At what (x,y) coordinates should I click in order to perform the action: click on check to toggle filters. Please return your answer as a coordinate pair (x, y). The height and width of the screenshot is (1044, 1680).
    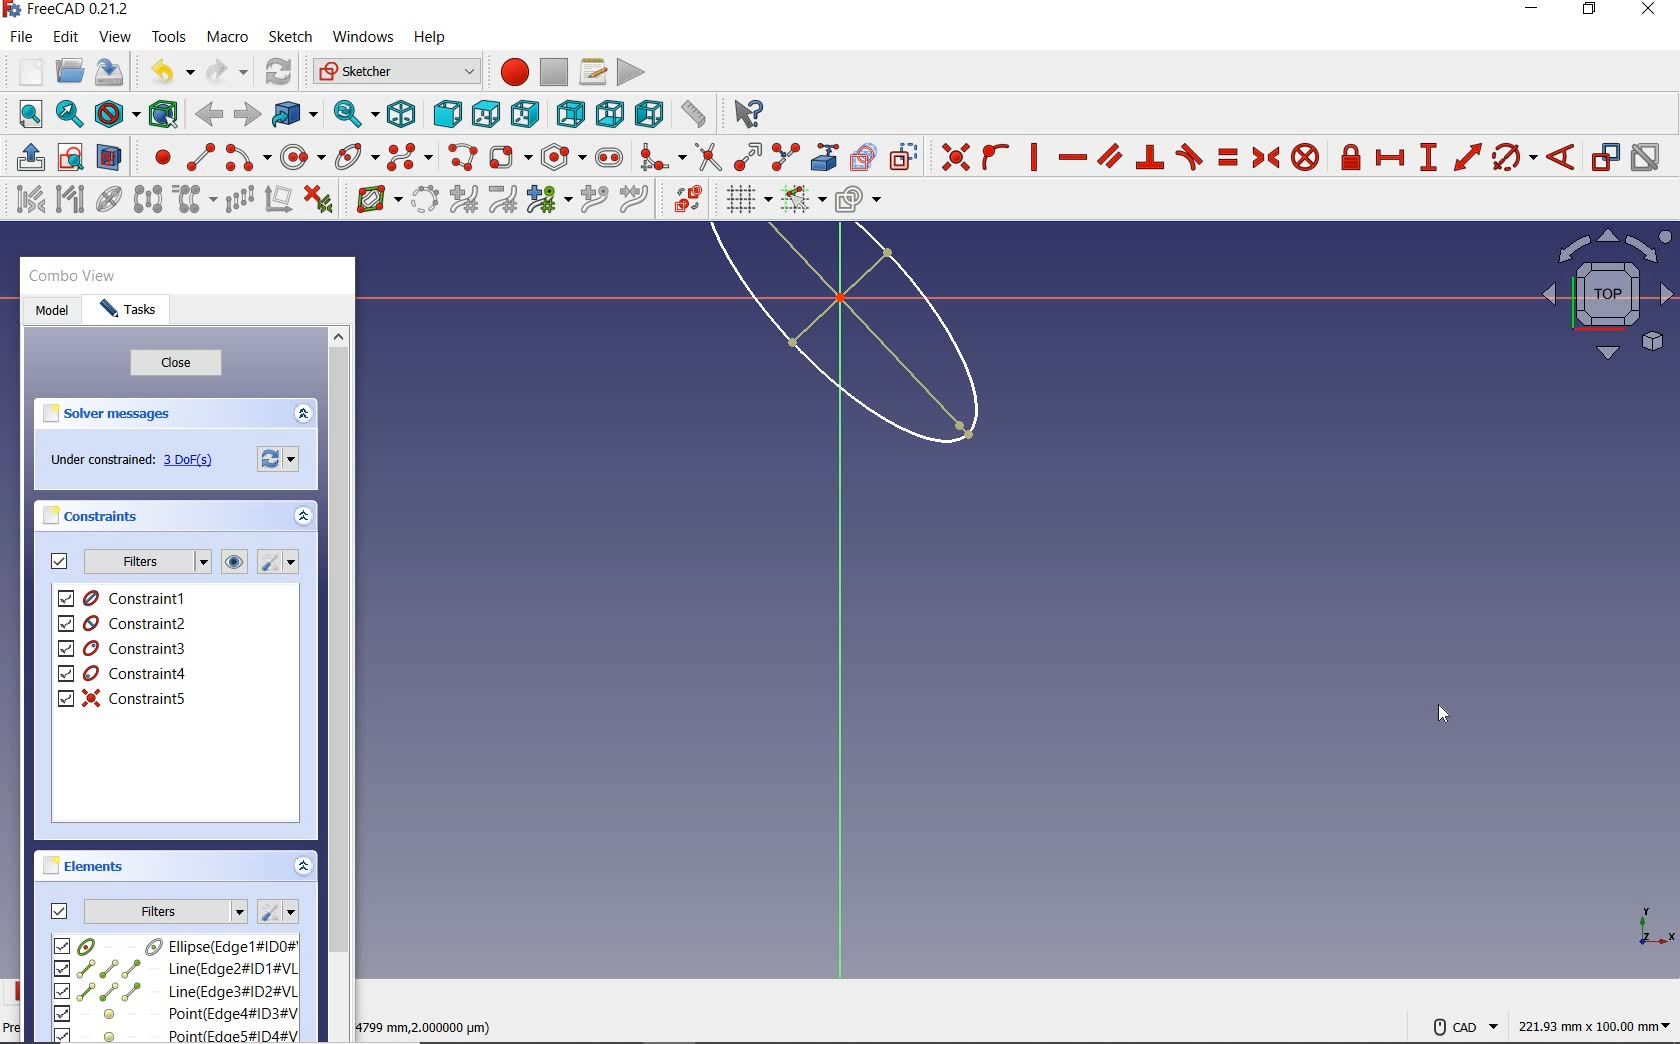
    Looking at the image, I should click on (60, 561).